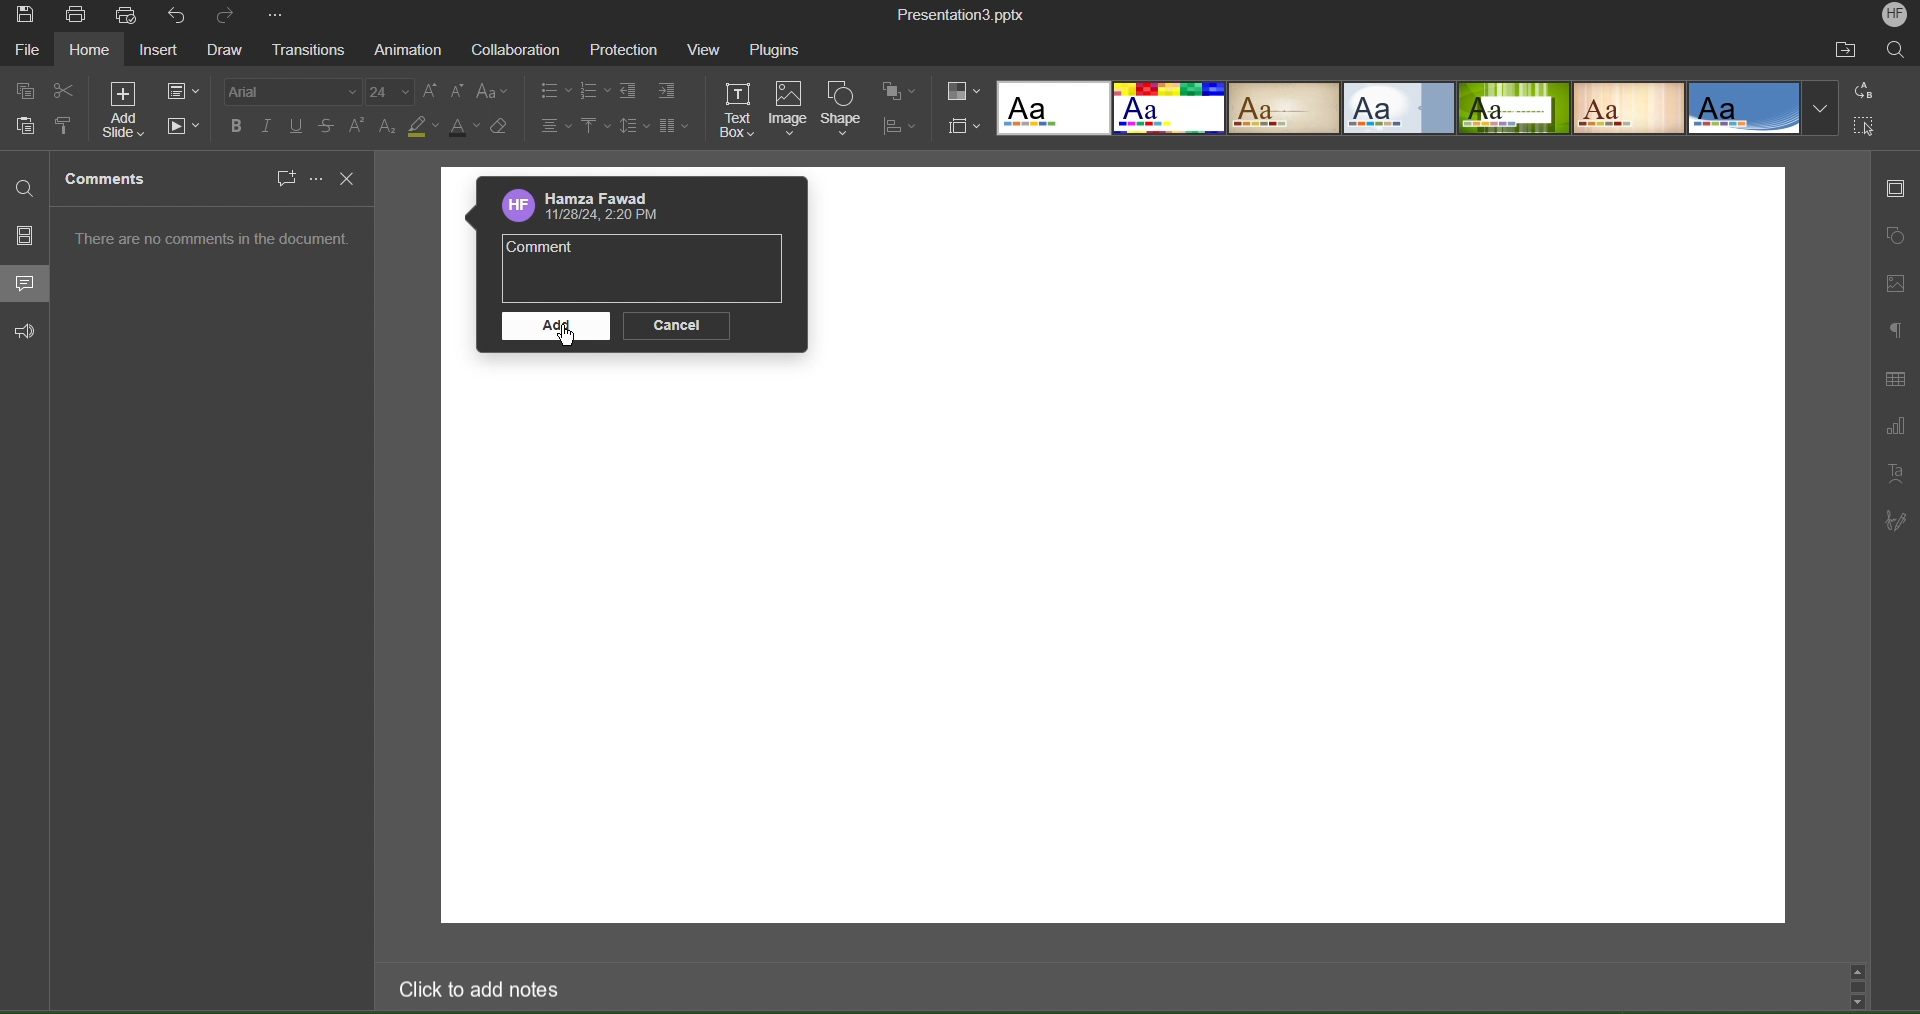 Image resolution: width=1920 pixels, height=1014 pixels. I want to click on home, so click(91, 52).